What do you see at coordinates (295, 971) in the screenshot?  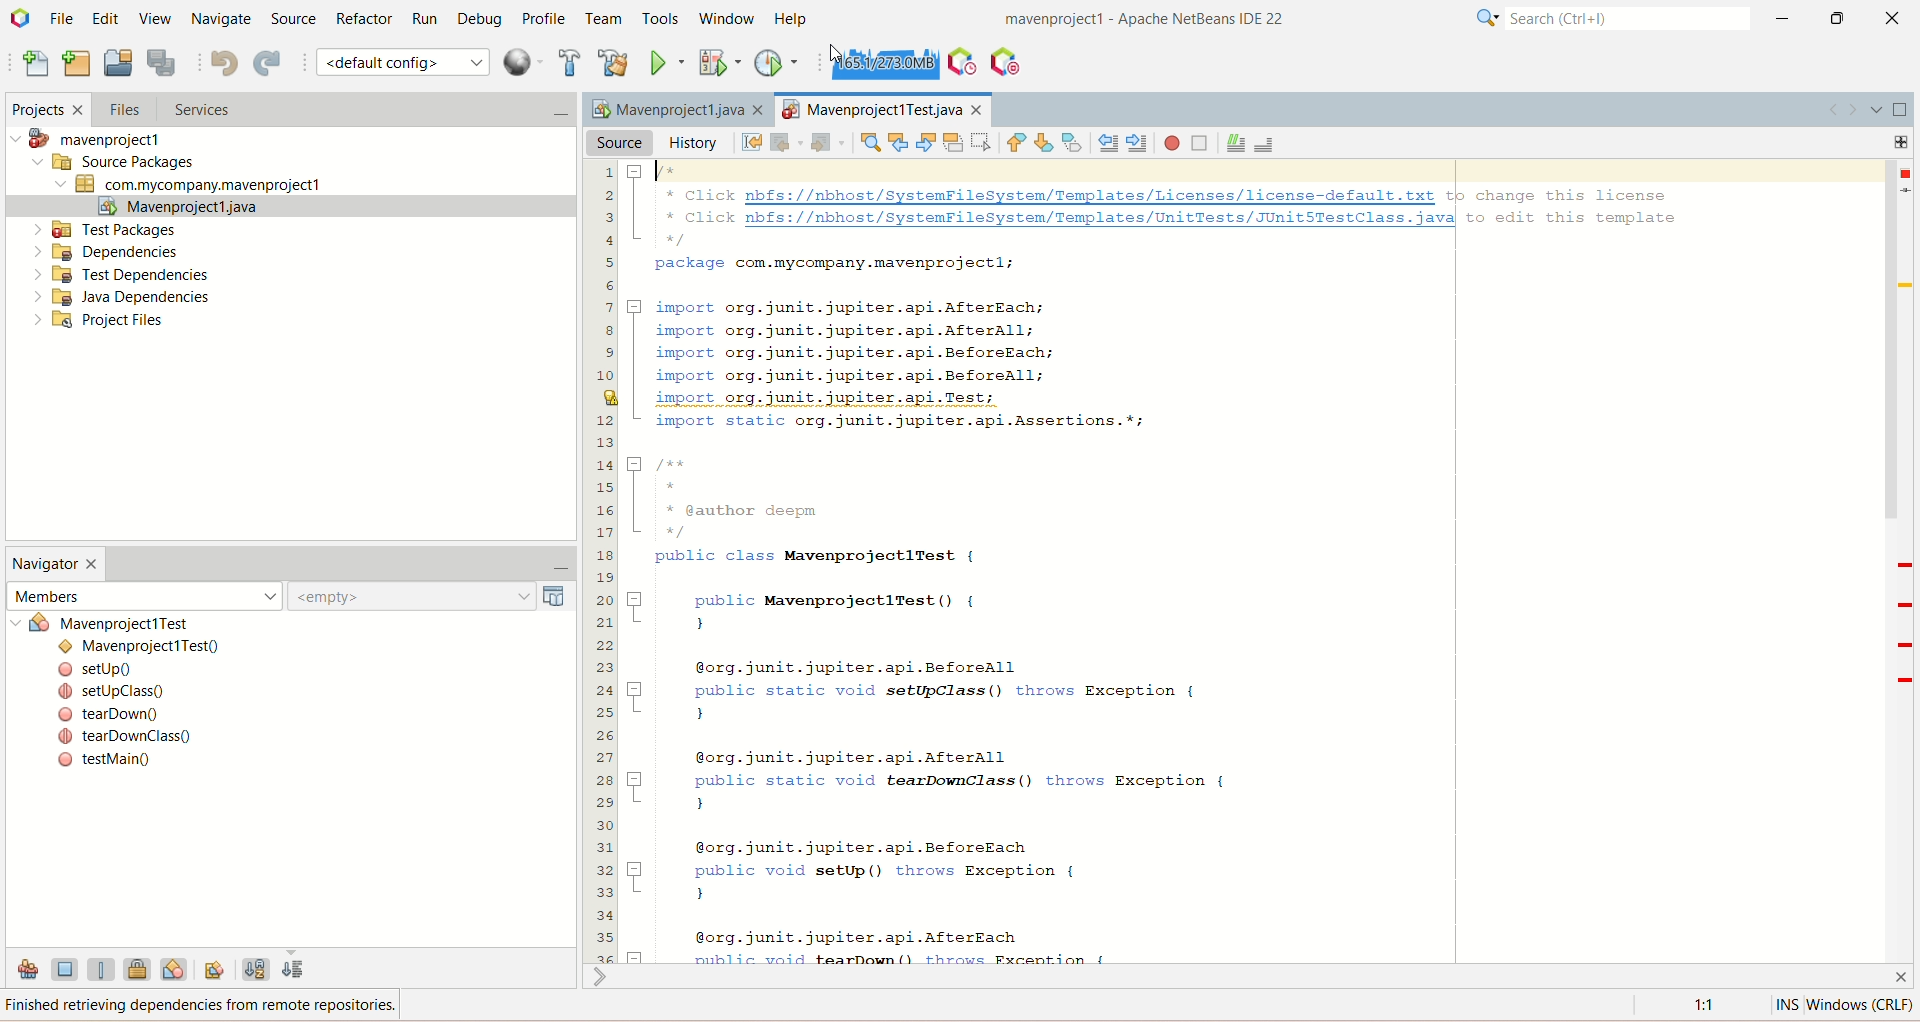 I see `sort by source` at bounding box center [295, 971].